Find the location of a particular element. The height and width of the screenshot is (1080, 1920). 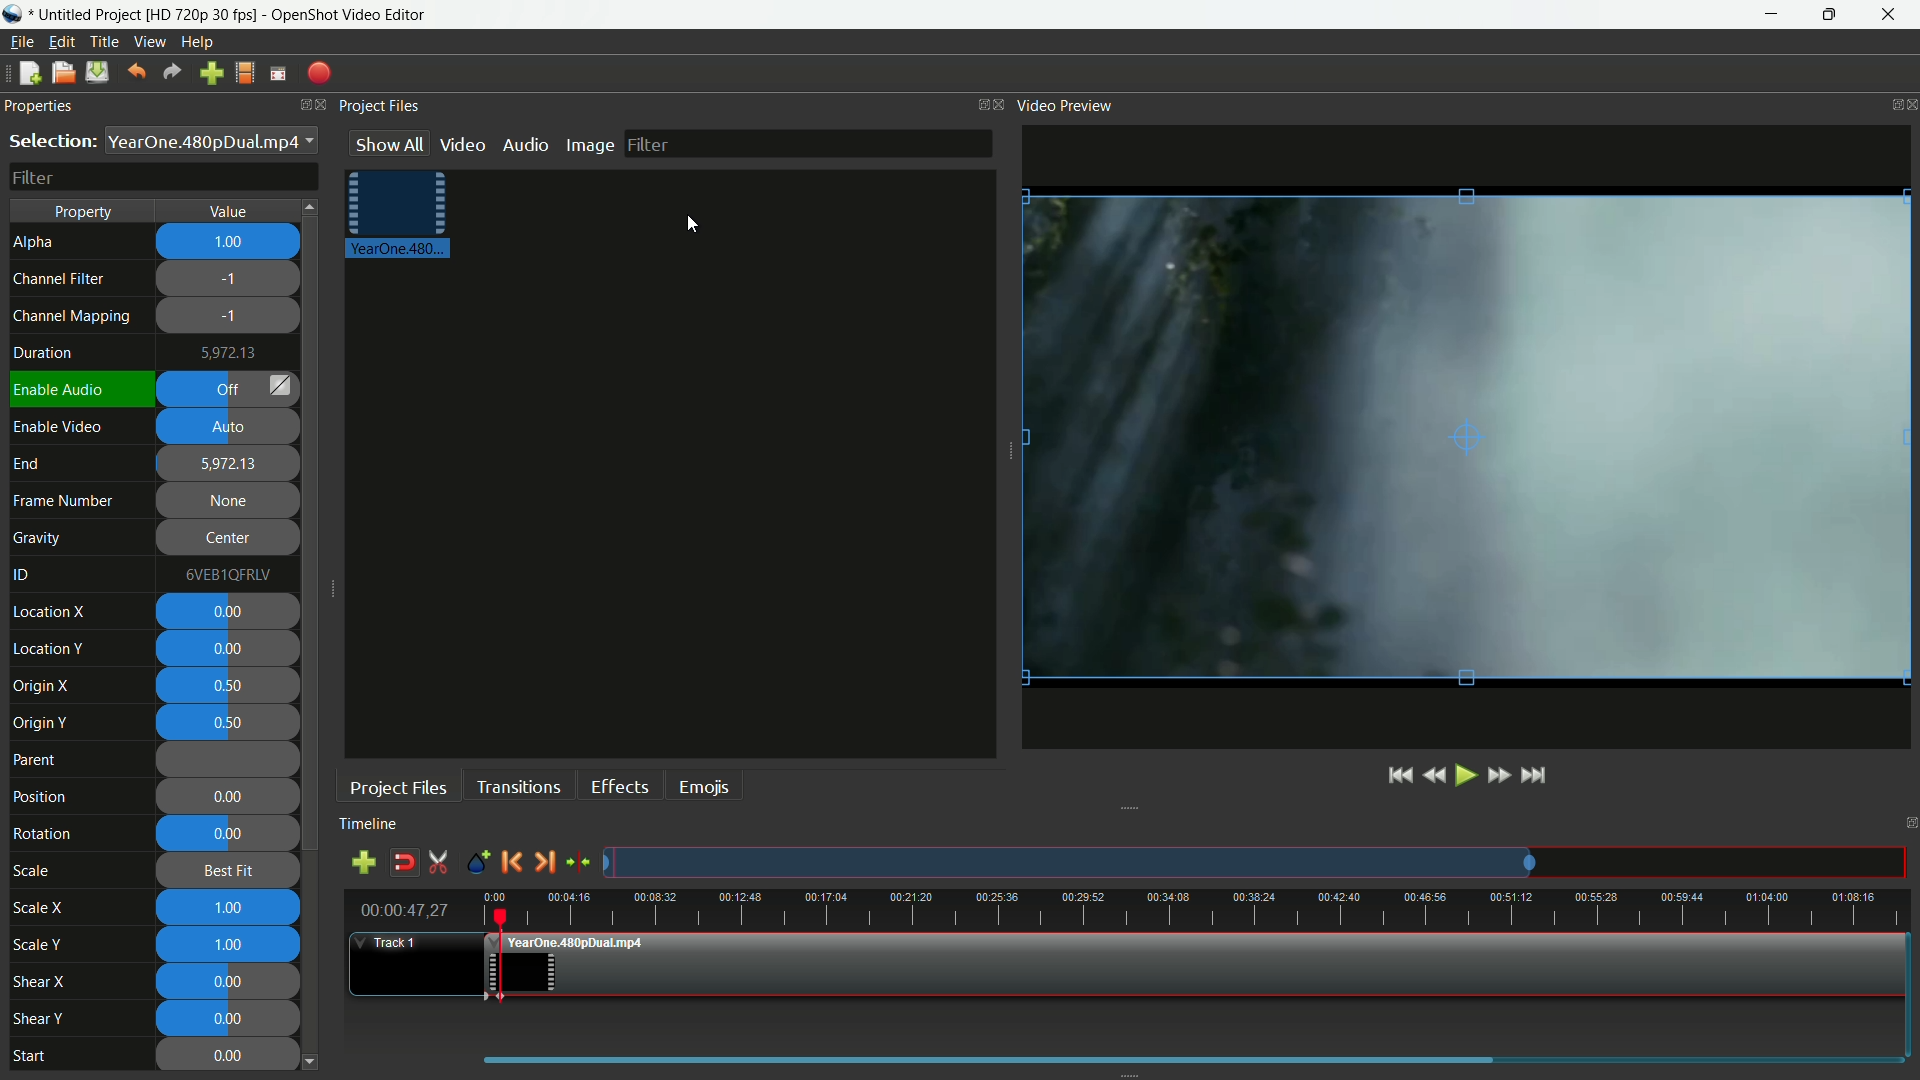

shear y is located at coordinates (38, 1020).